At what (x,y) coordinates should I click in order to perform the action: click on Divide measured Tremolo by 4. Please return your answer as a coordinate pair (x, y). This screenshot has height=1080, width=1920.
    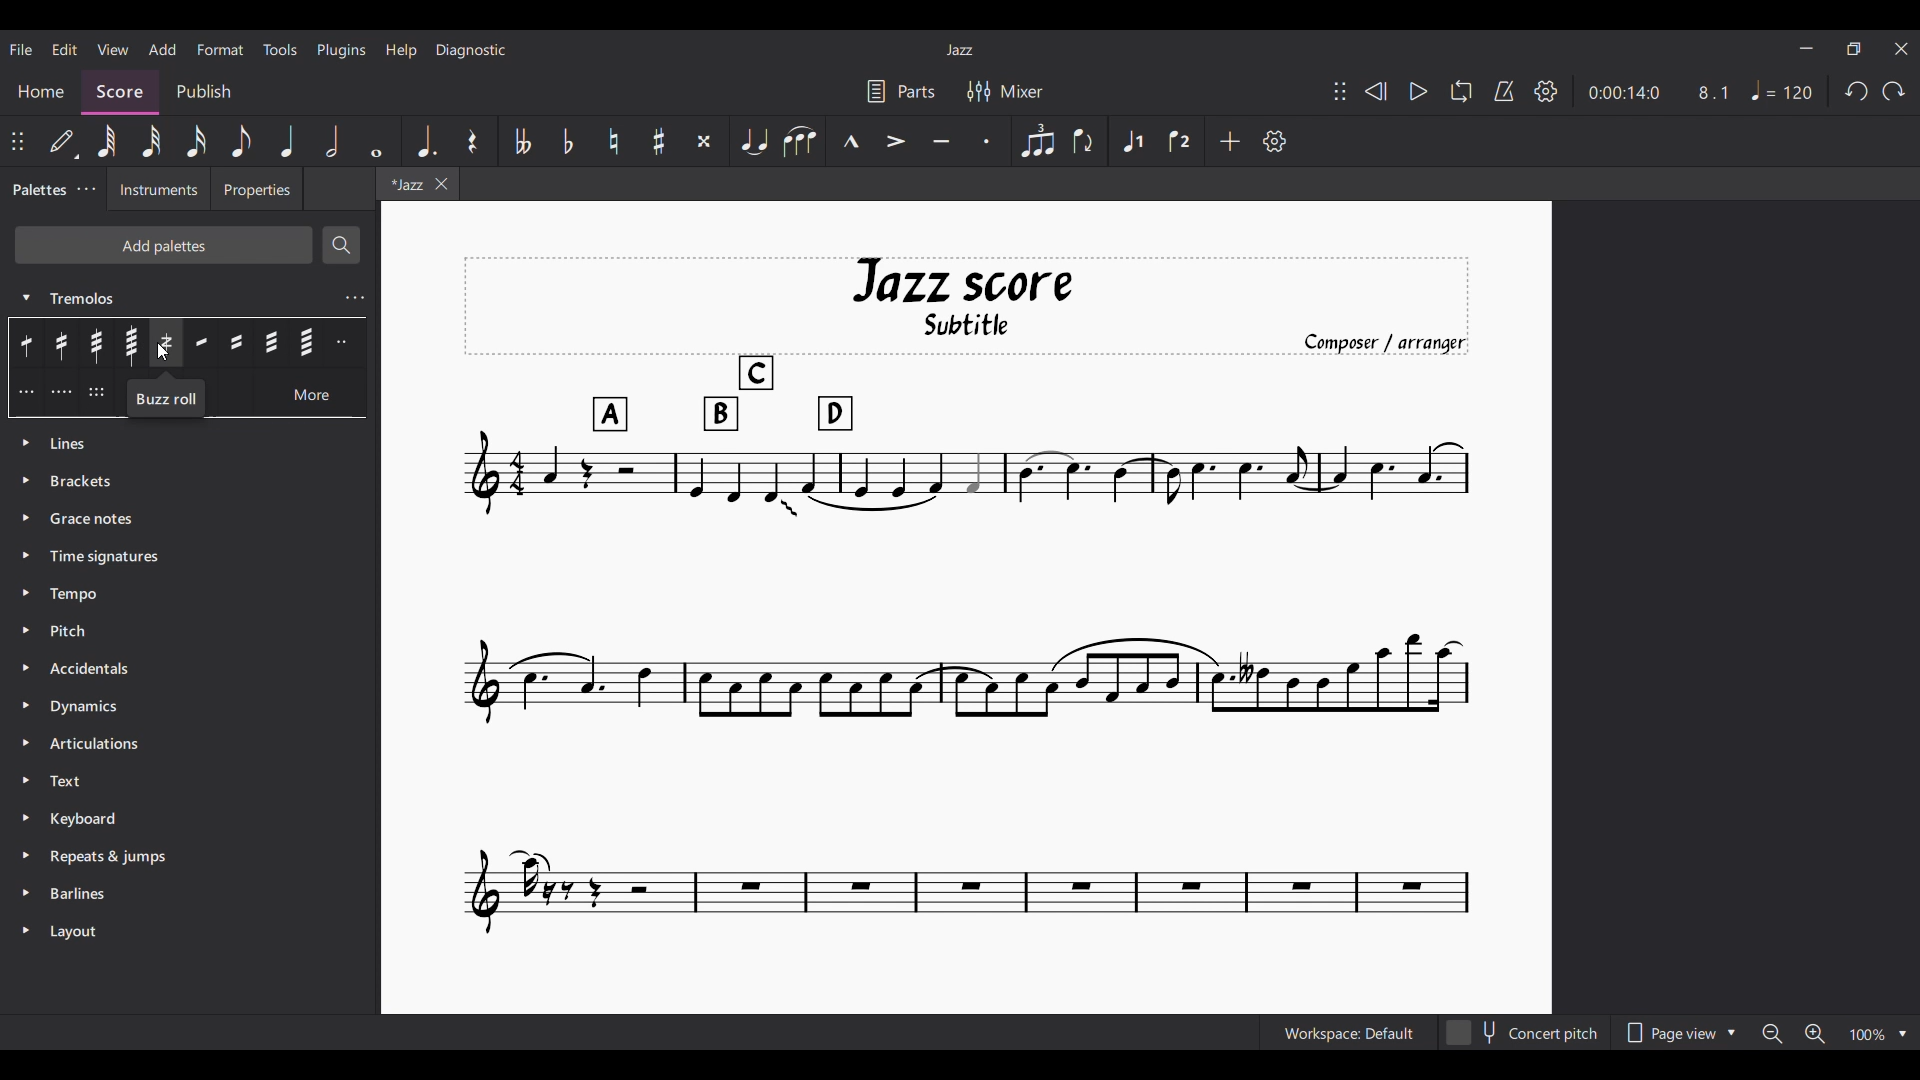
    Looking at the image, I should click on (61, 392).